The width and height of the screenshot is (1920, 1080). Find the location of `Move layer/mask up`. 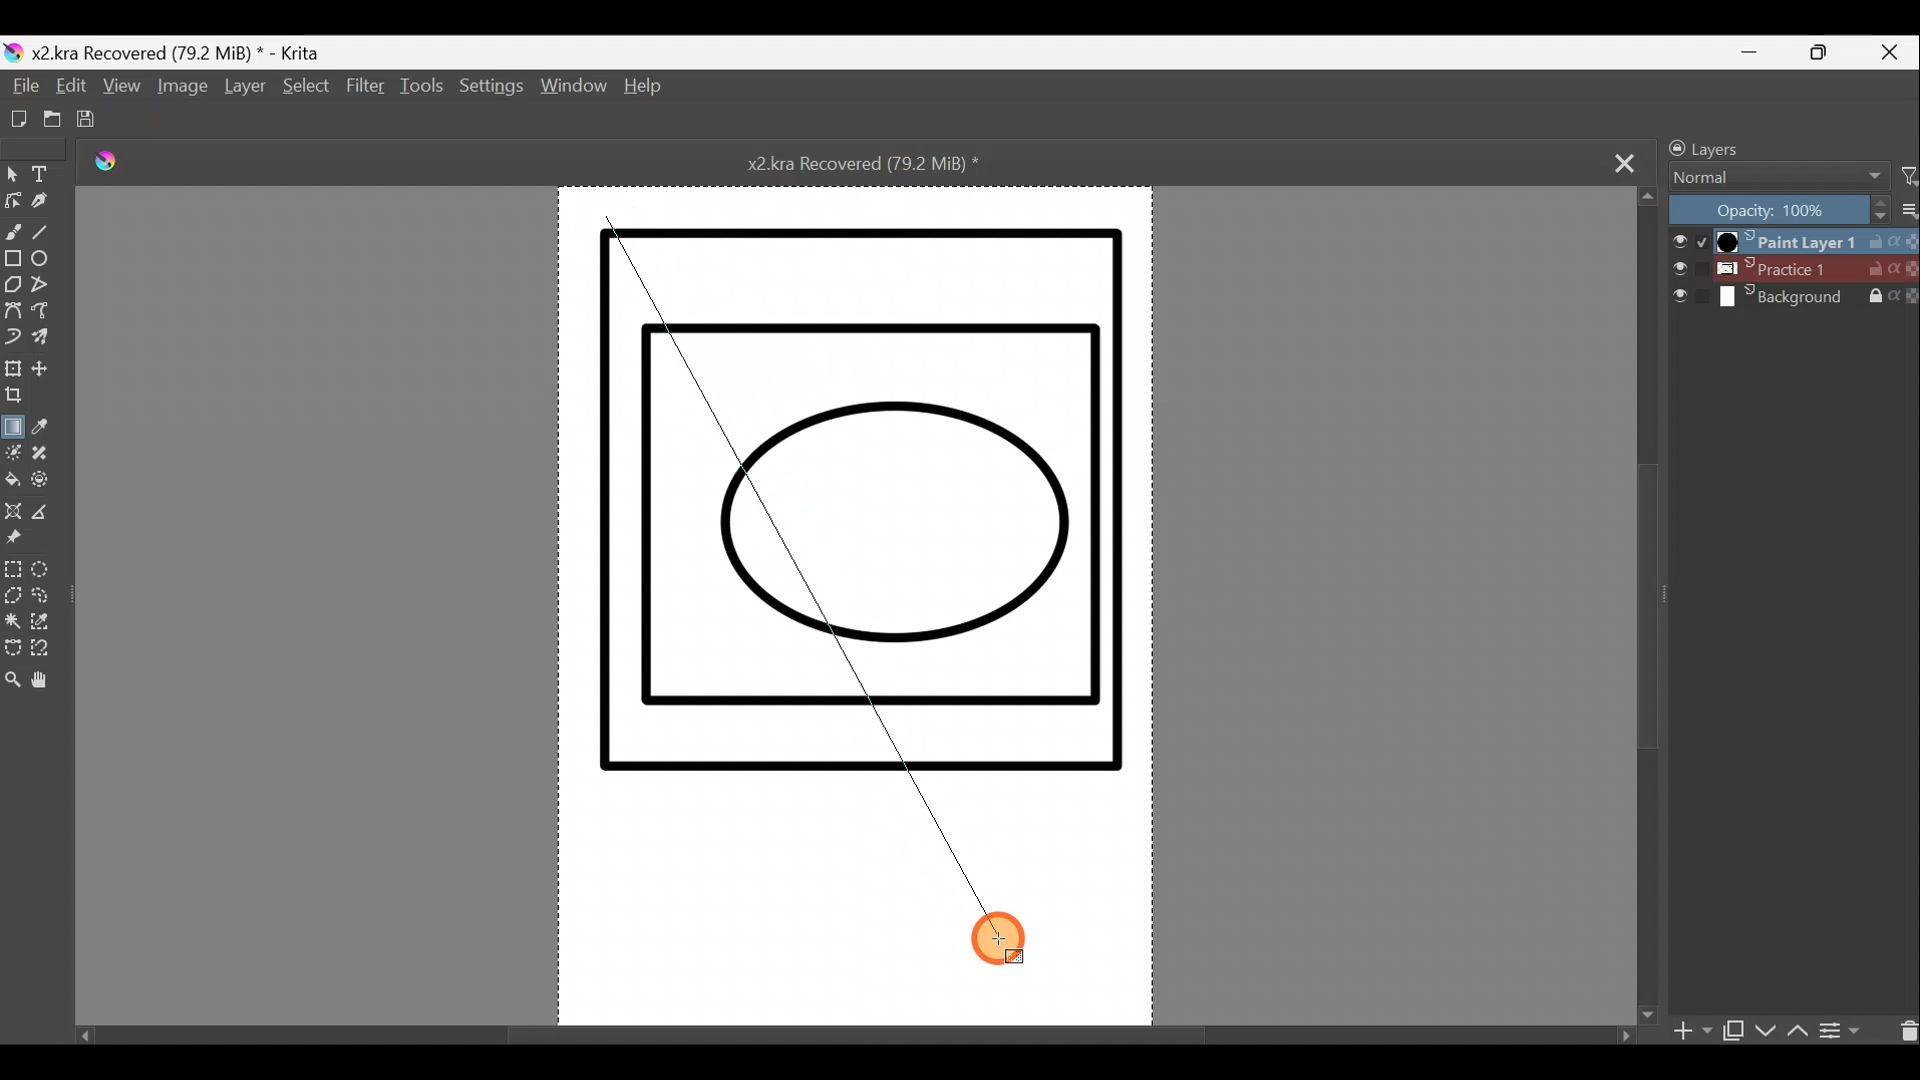

Move layer/mask up is located at coordinates (1795, 1031).